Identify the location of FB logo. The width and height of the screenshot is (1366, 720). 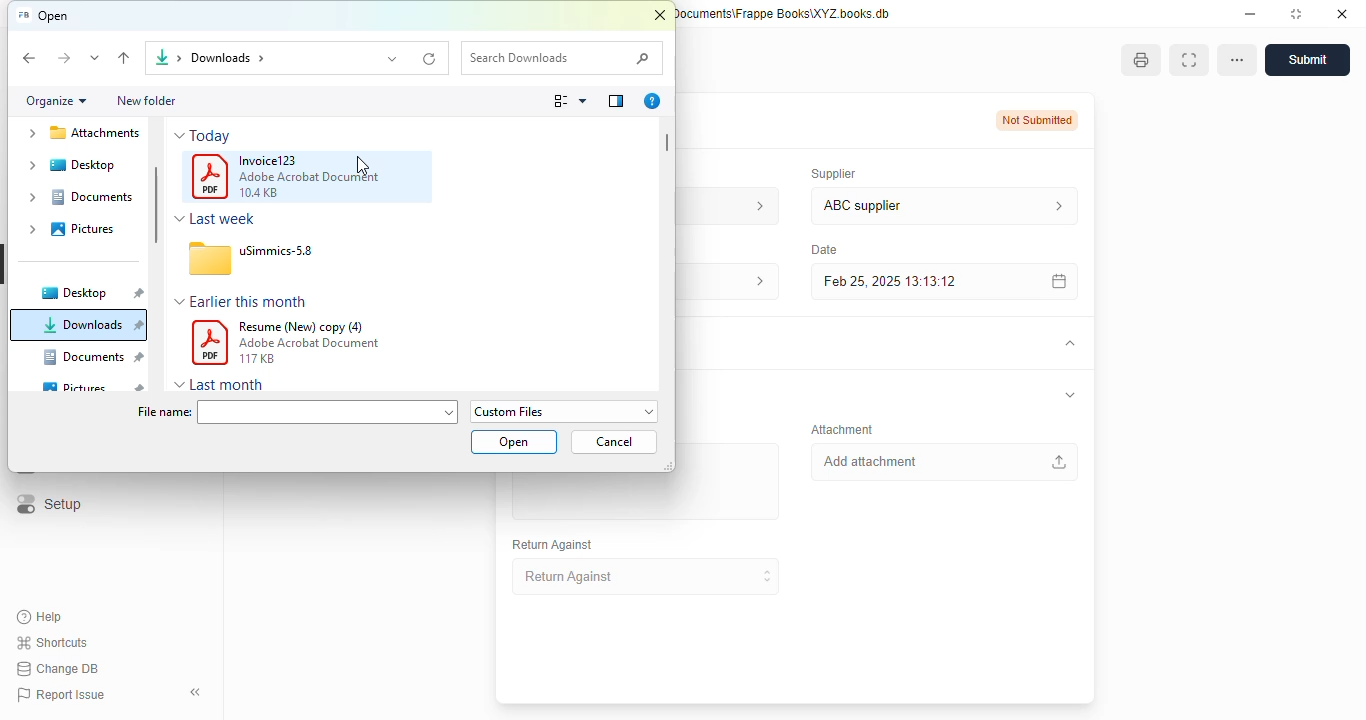
(22, 15).